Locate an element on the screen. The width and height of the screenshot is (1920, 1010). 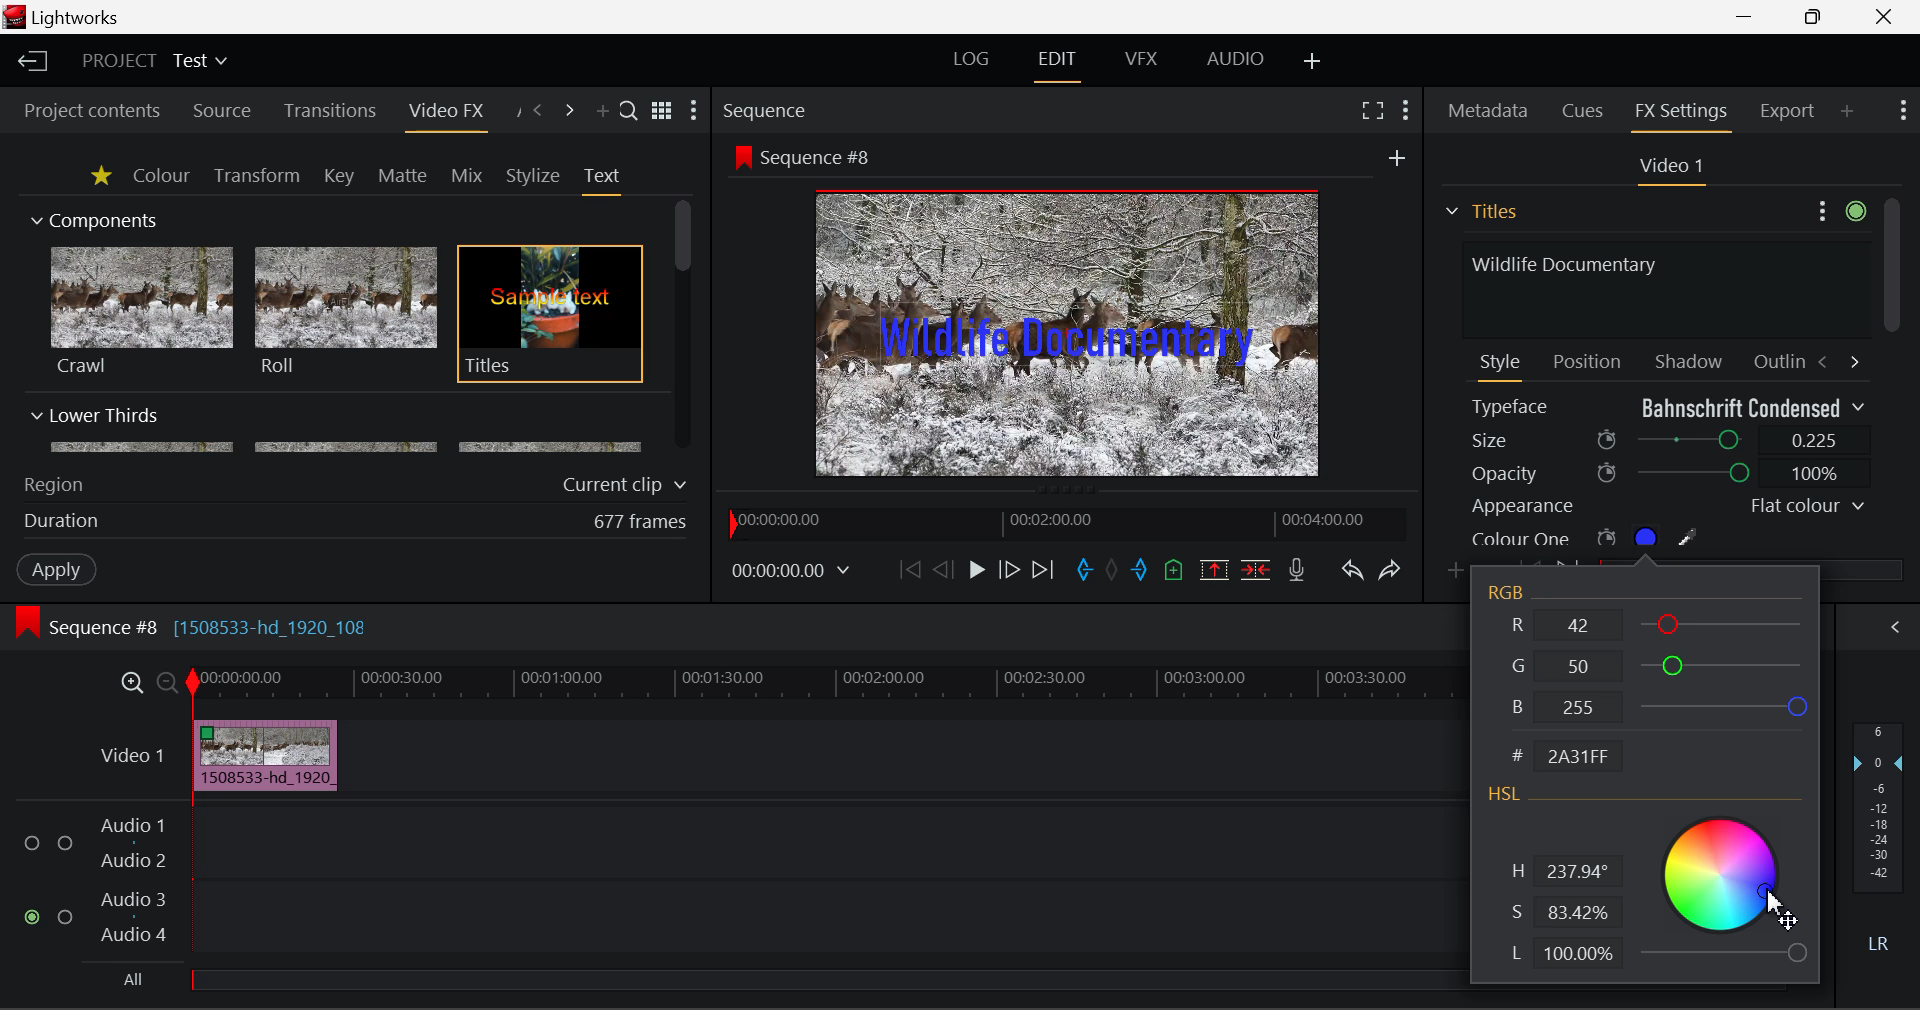
Audio Input is located at coordinates (822, 883).